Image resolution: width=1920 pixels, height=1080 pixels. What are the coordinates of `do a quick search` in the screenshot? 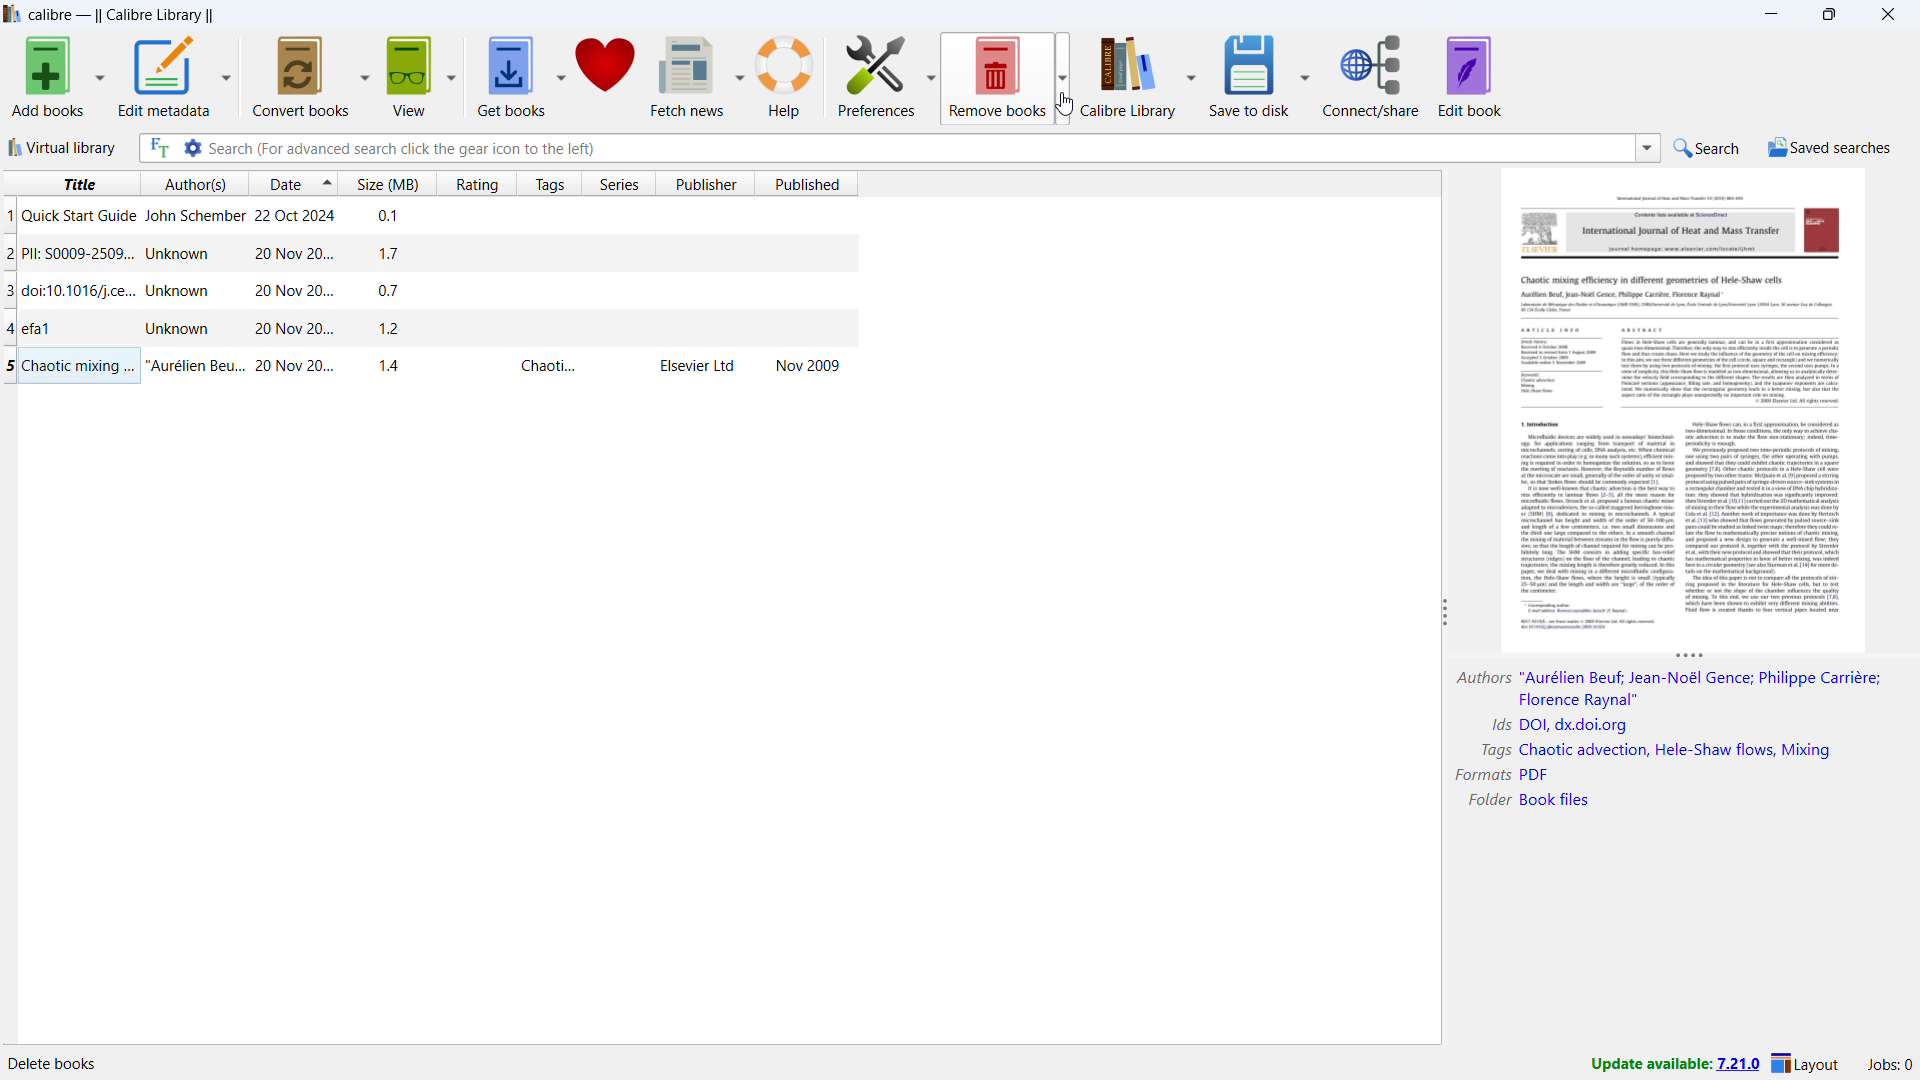 It's located at (1708, 149).